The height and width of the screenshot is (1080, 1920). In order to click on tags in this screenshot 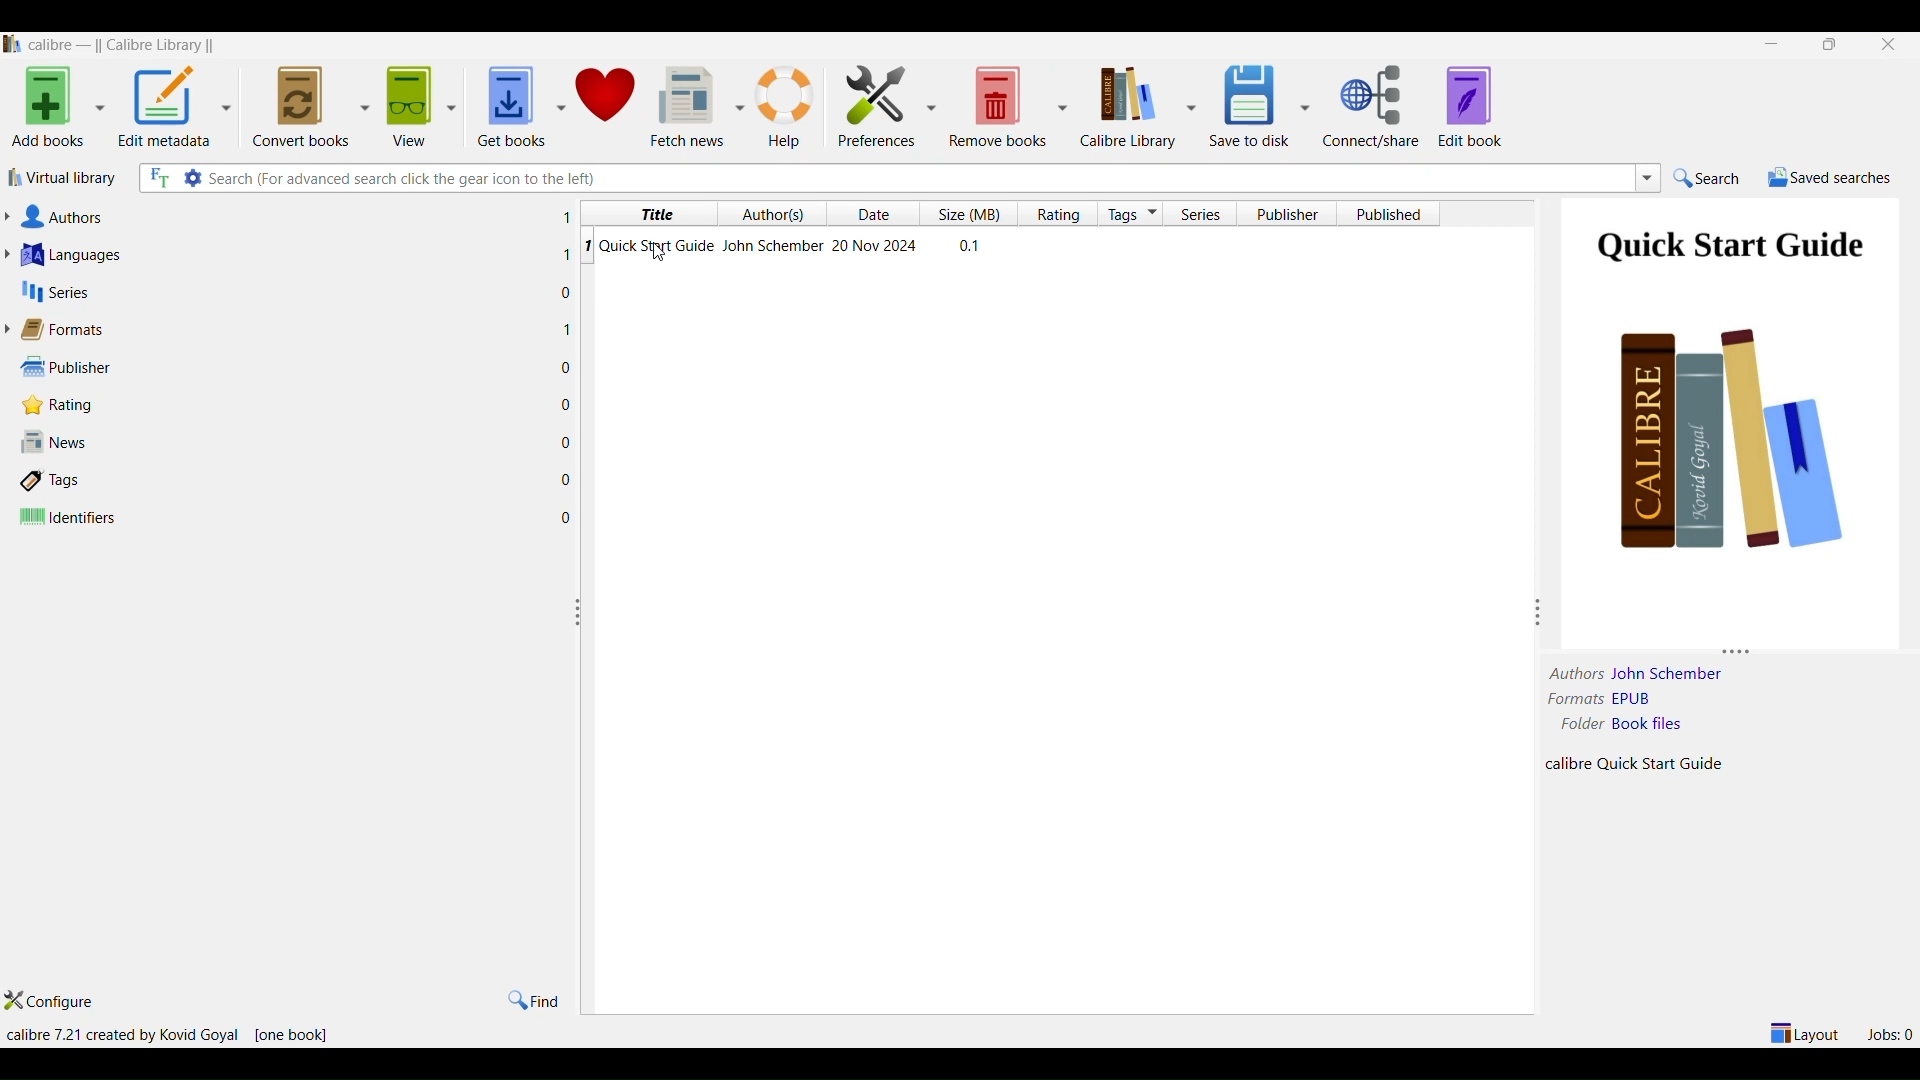, I will do `click(1133, 214)`.